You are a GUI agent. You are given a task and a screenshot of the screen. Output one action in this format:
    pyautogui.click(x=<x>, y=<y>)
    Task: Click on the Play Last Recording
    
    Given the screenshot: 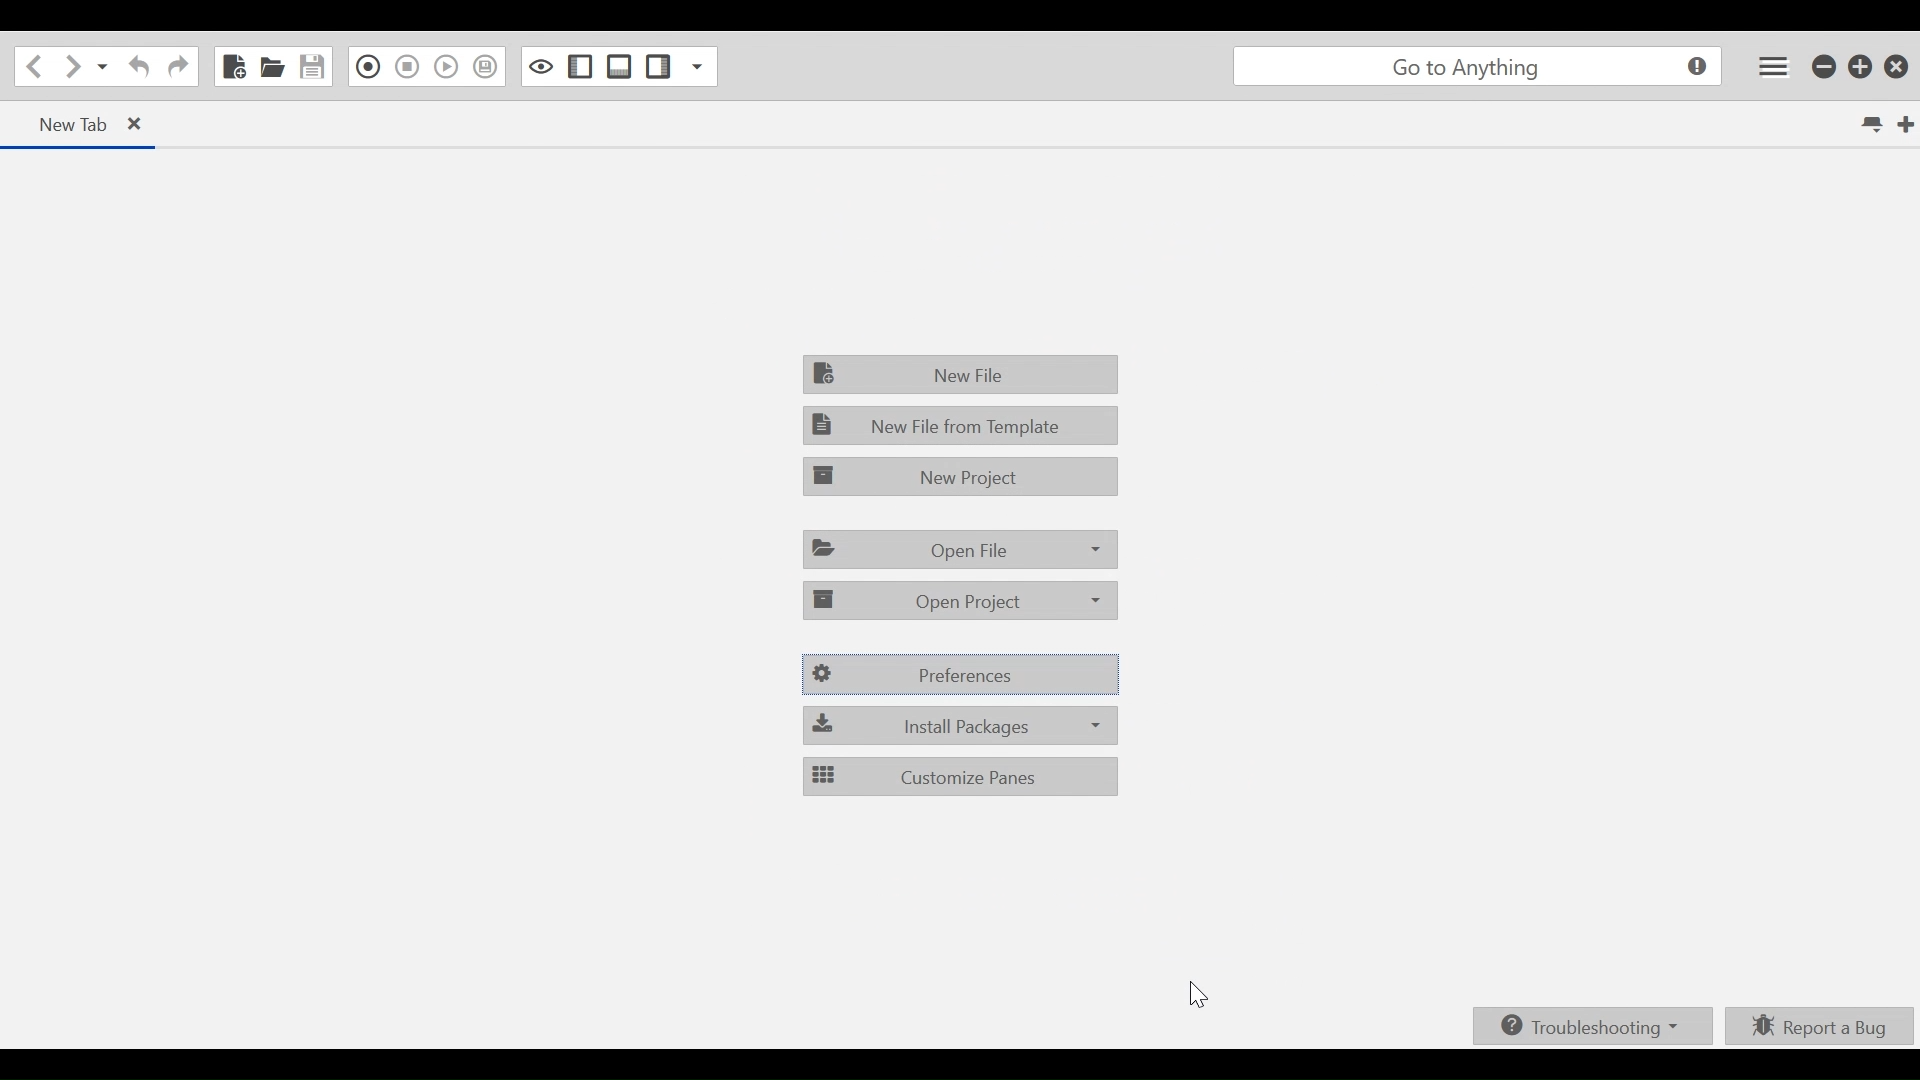 What is the action you would take?
    pyautogui.click(x=445, y=68)
    